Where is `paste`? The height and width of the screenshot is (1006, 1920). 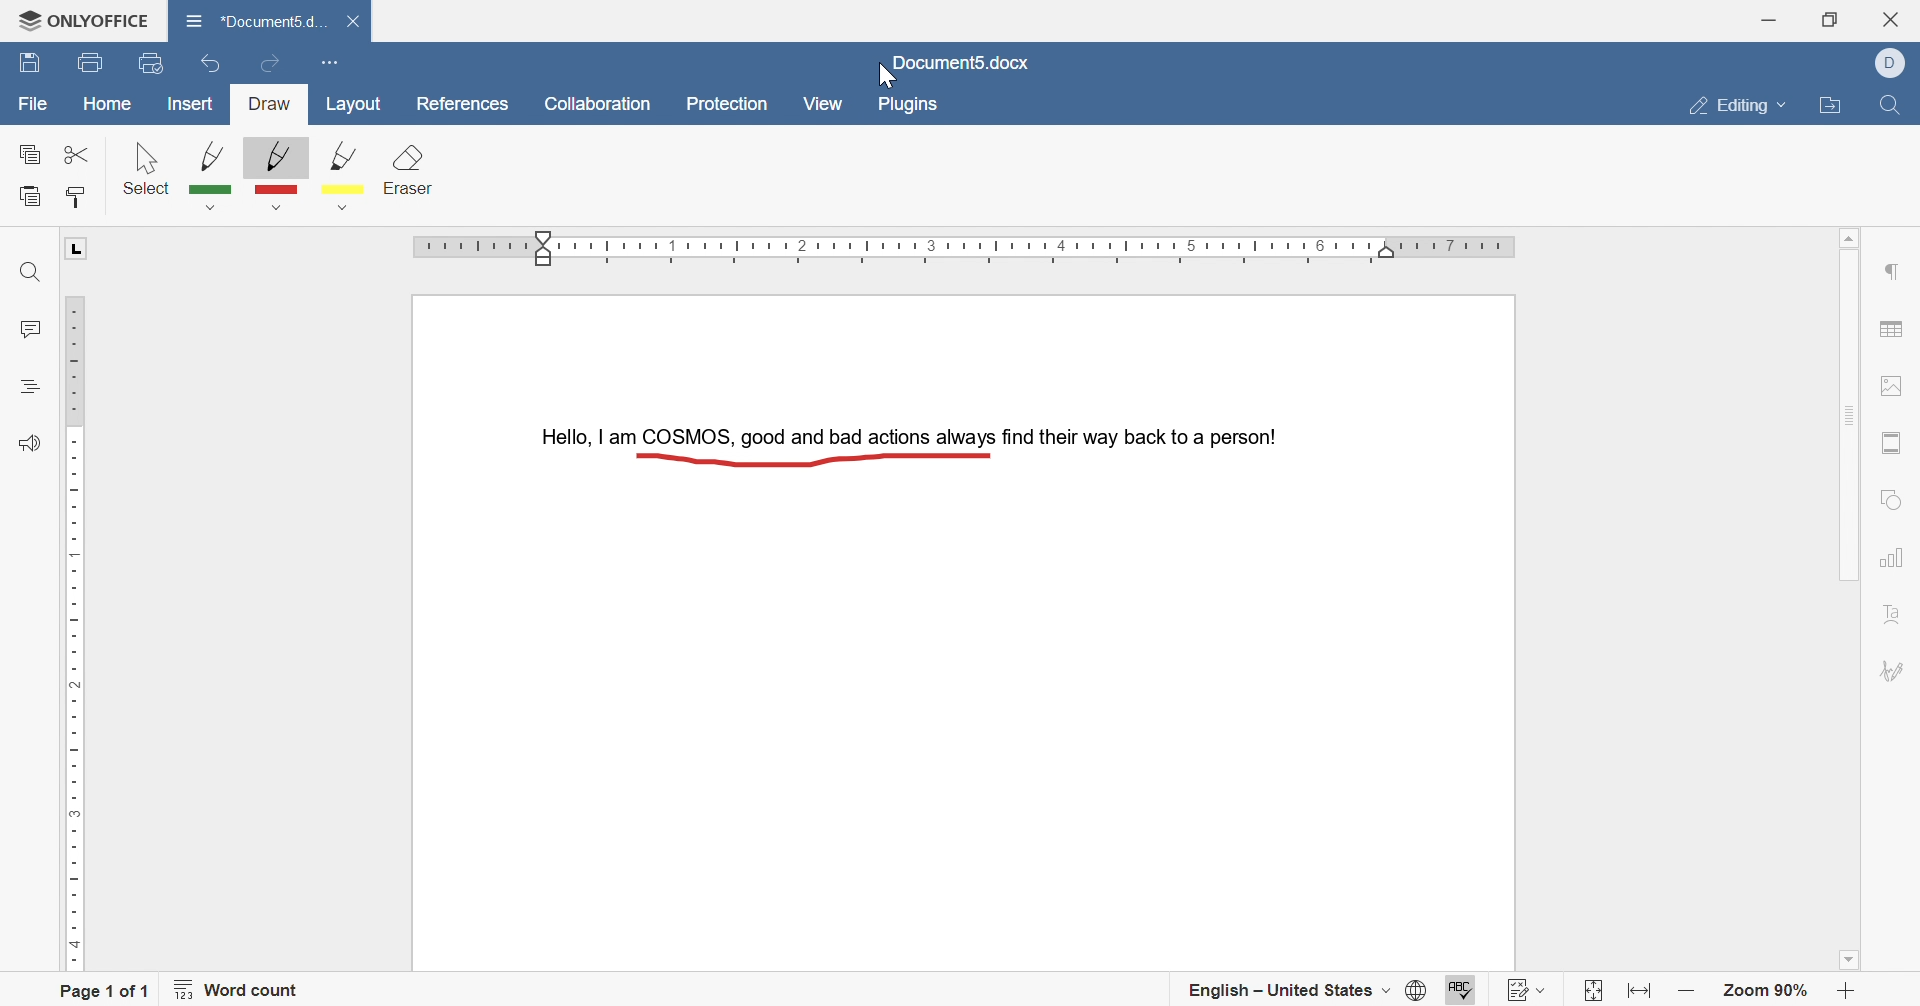 paste is located at coordinates (31, 197).